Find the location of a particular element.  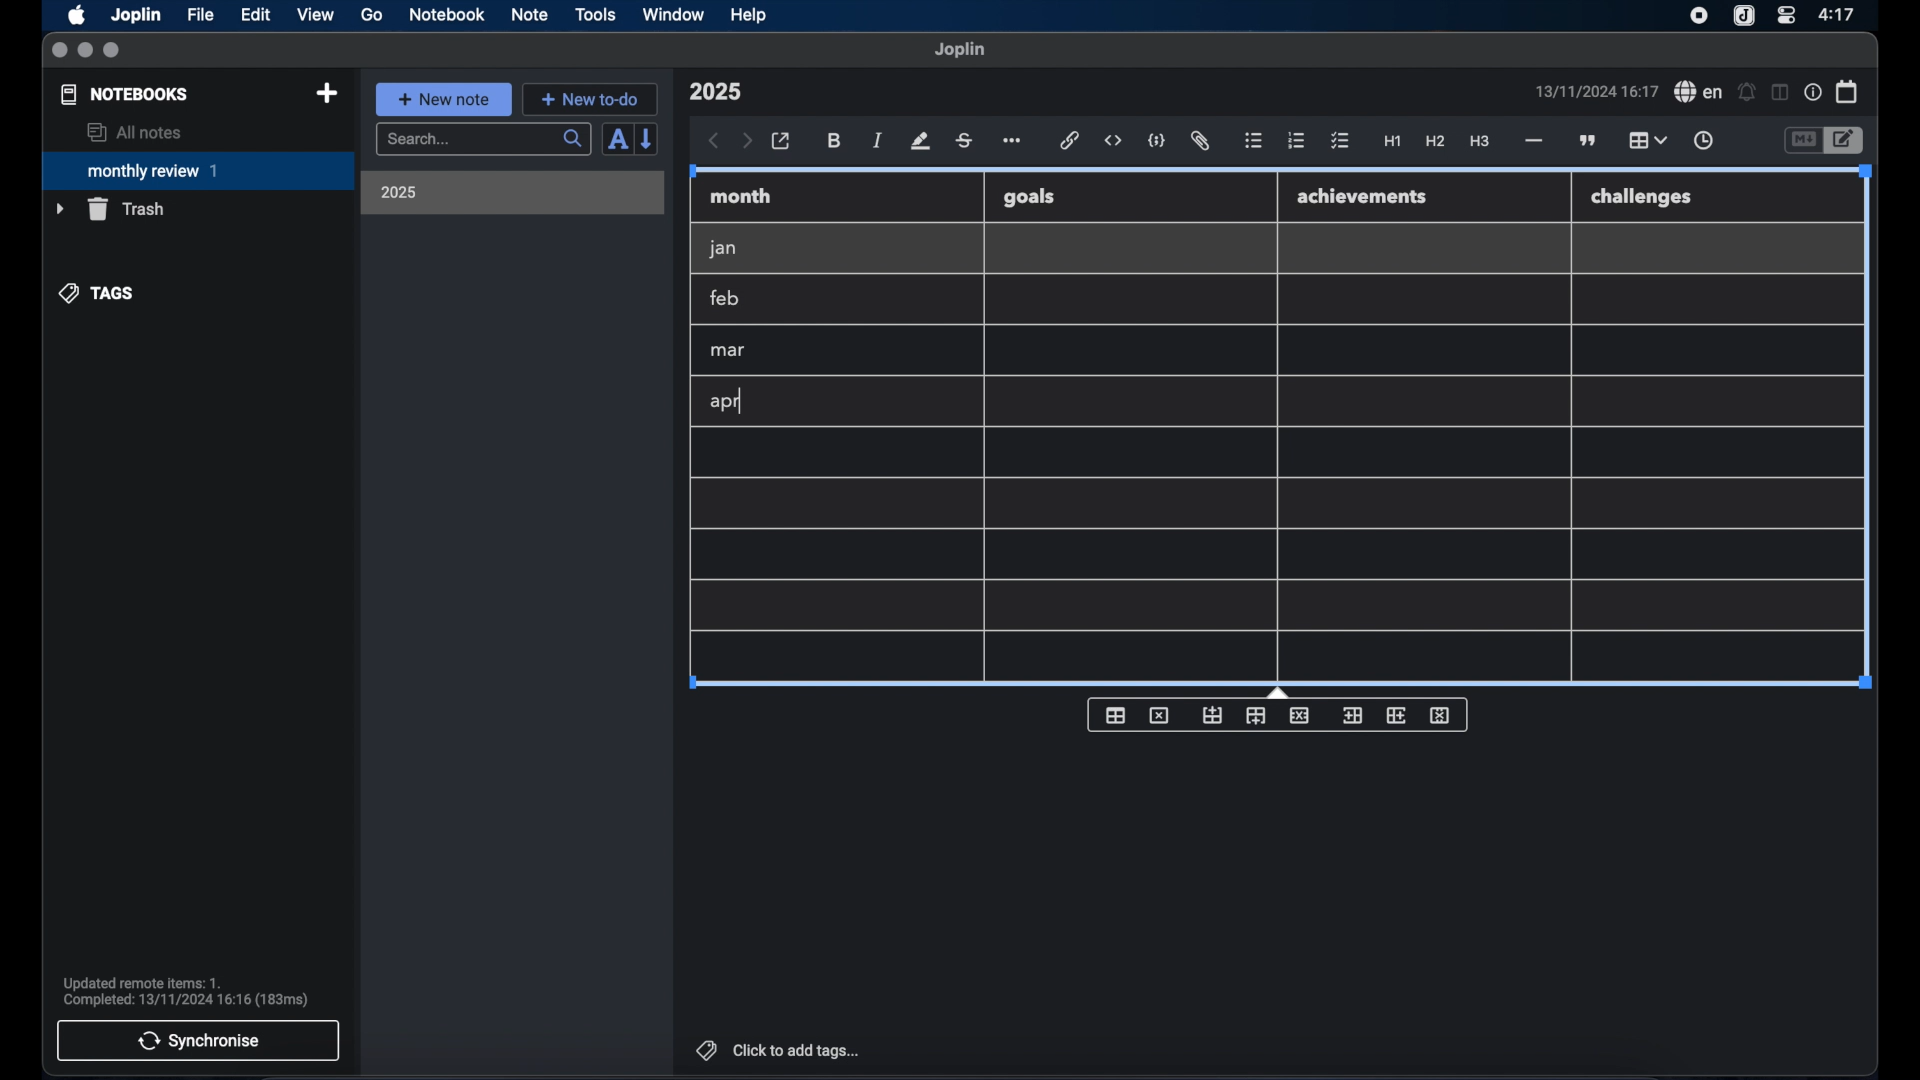

window is located at coordinates (674, 14).